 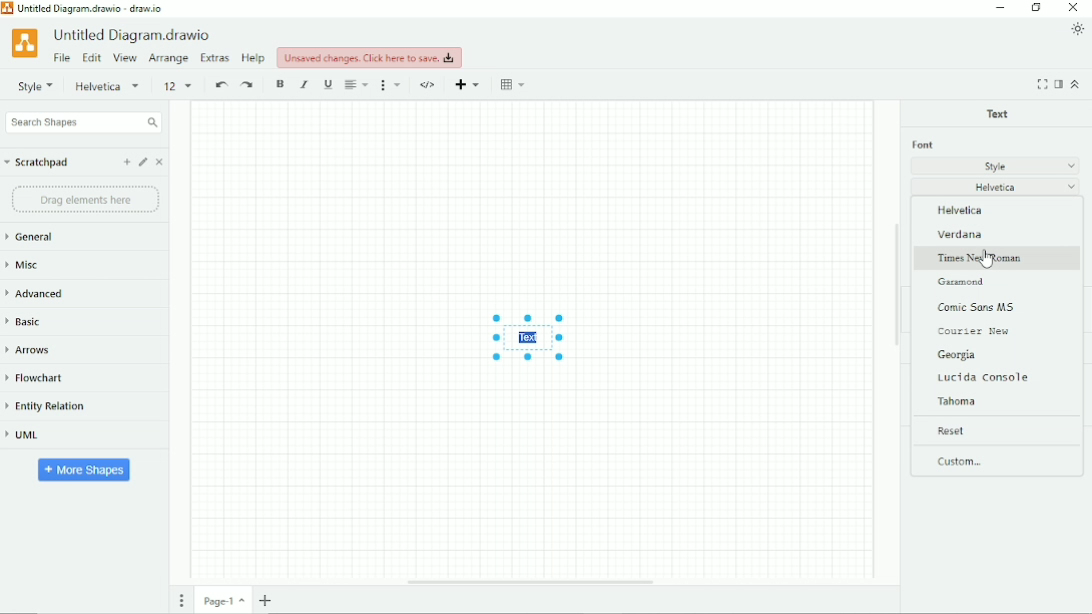 I want to click on Times New Roman, so click(x=983, y=258).